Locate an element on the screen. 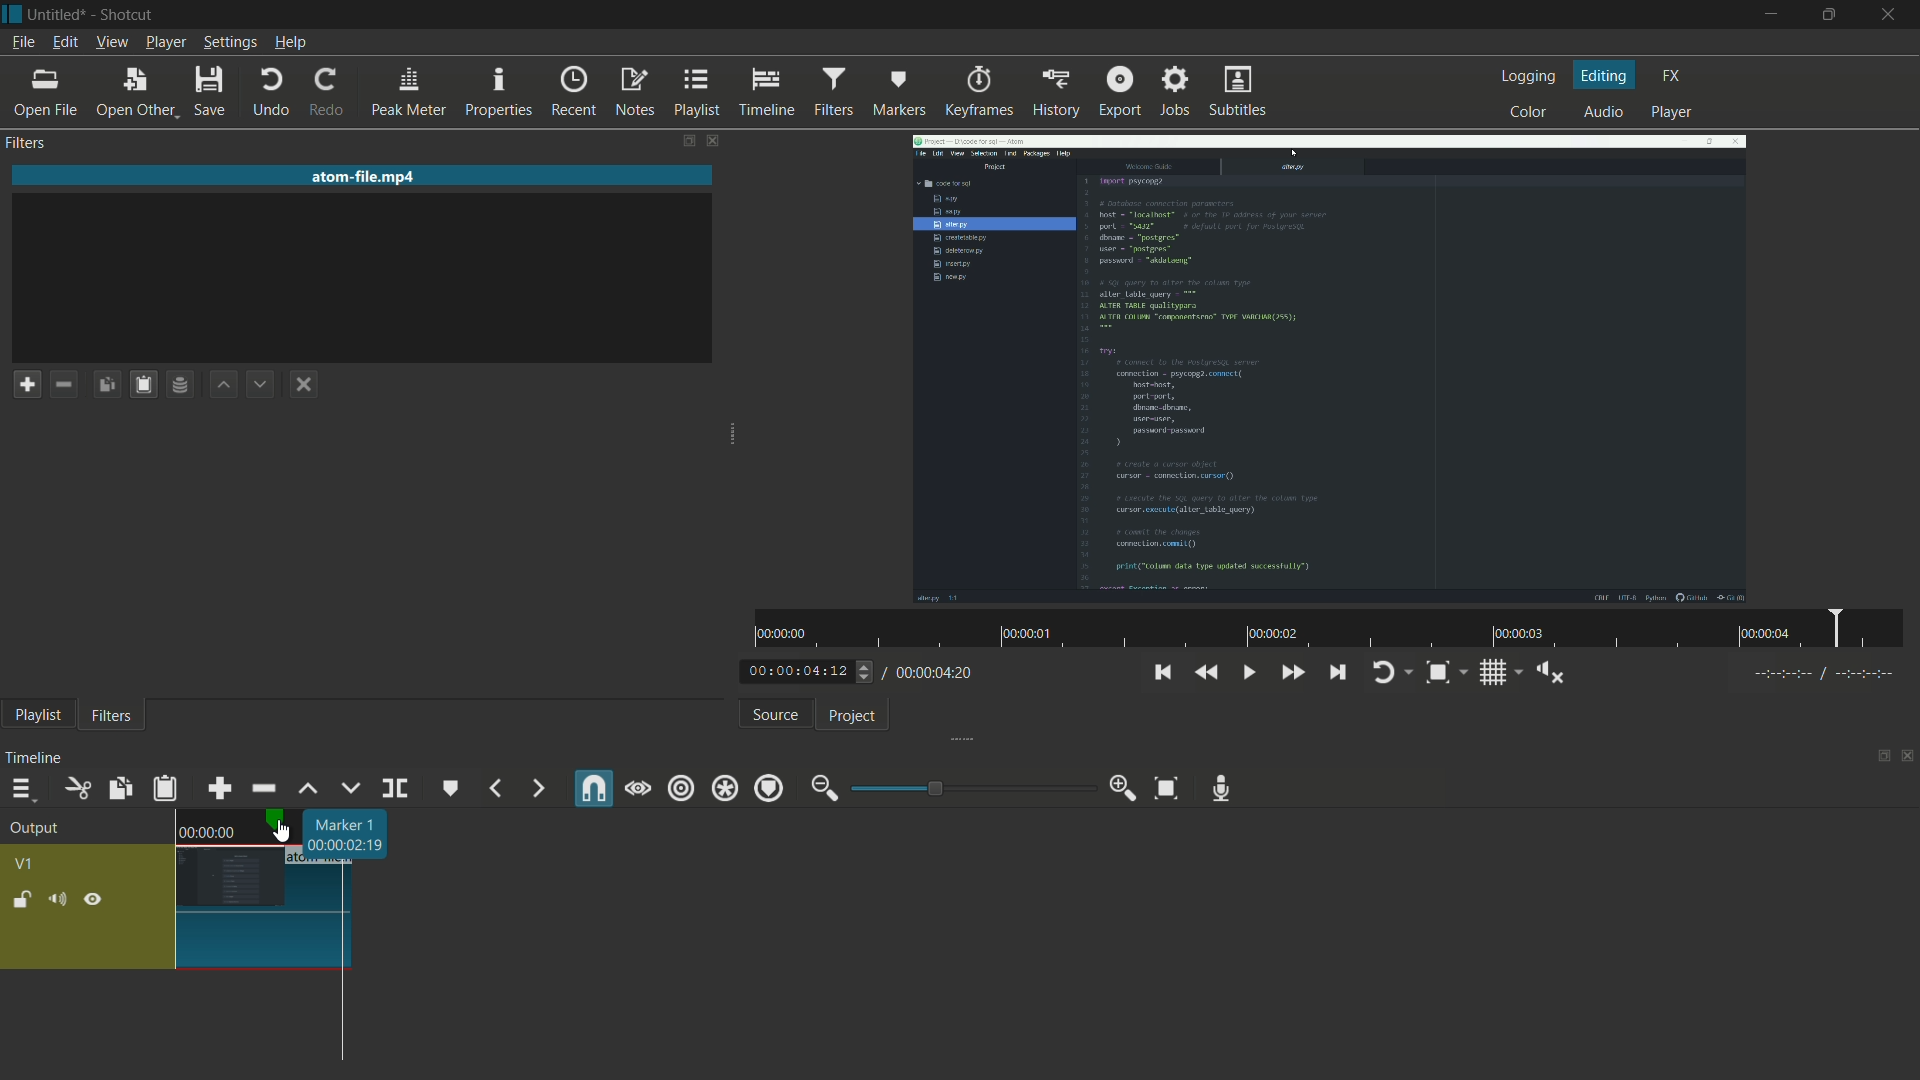  close timeline is located at coordinates (1908, 757).